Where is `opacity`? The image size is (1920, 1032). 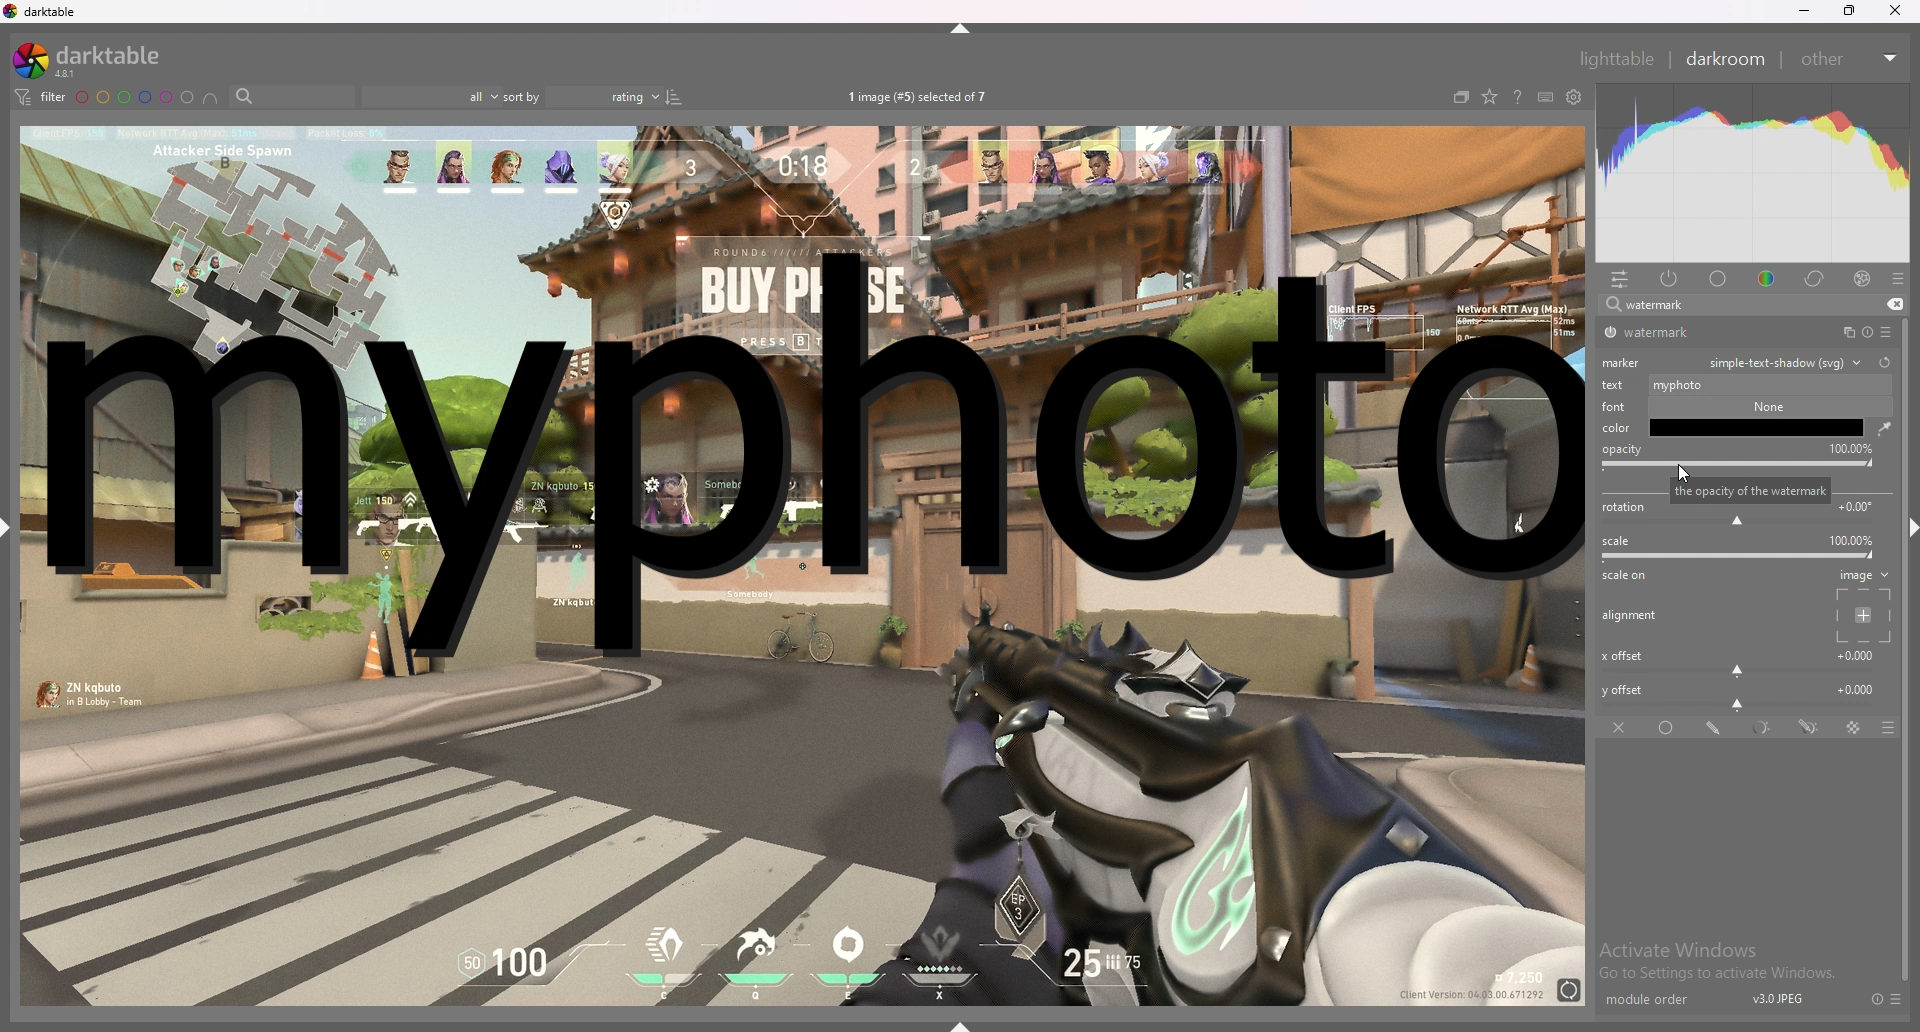
opacity is located at coordinates (1621, 459).